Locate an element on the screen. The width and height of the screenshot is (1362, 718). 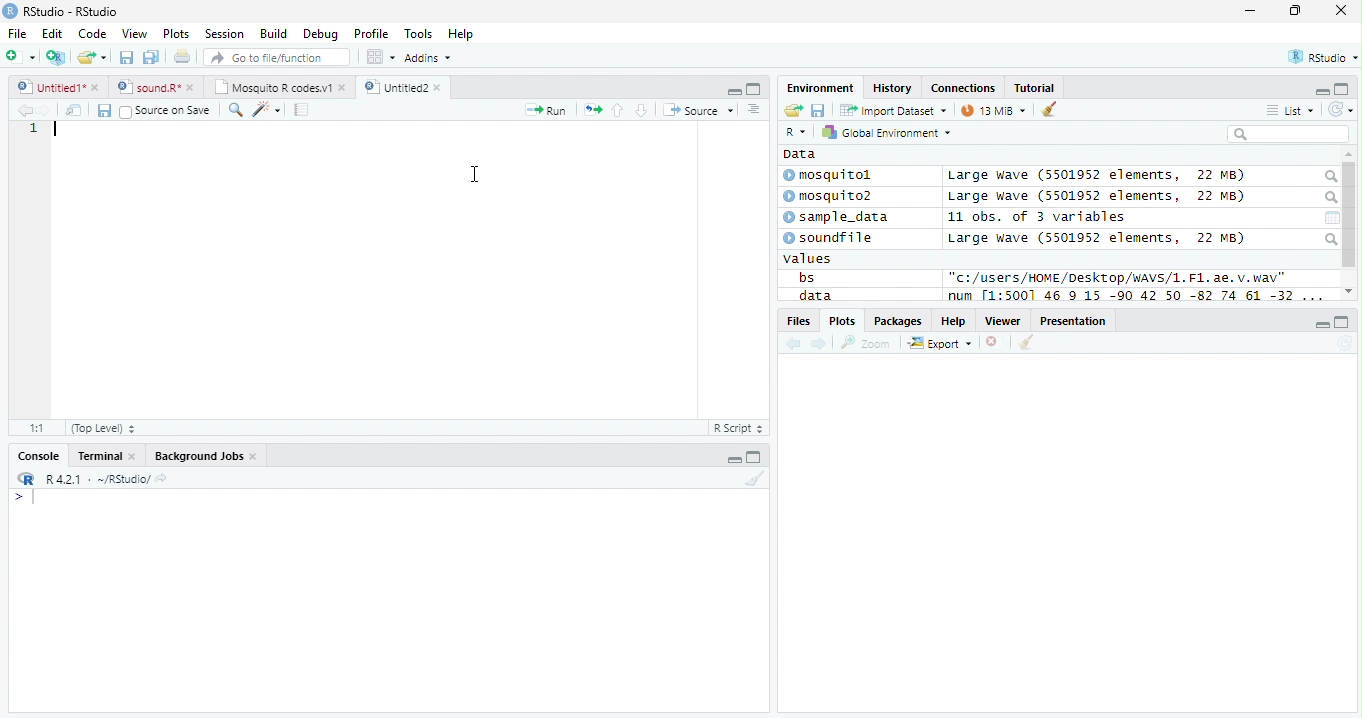
Find is located at coordinates (235, 110).